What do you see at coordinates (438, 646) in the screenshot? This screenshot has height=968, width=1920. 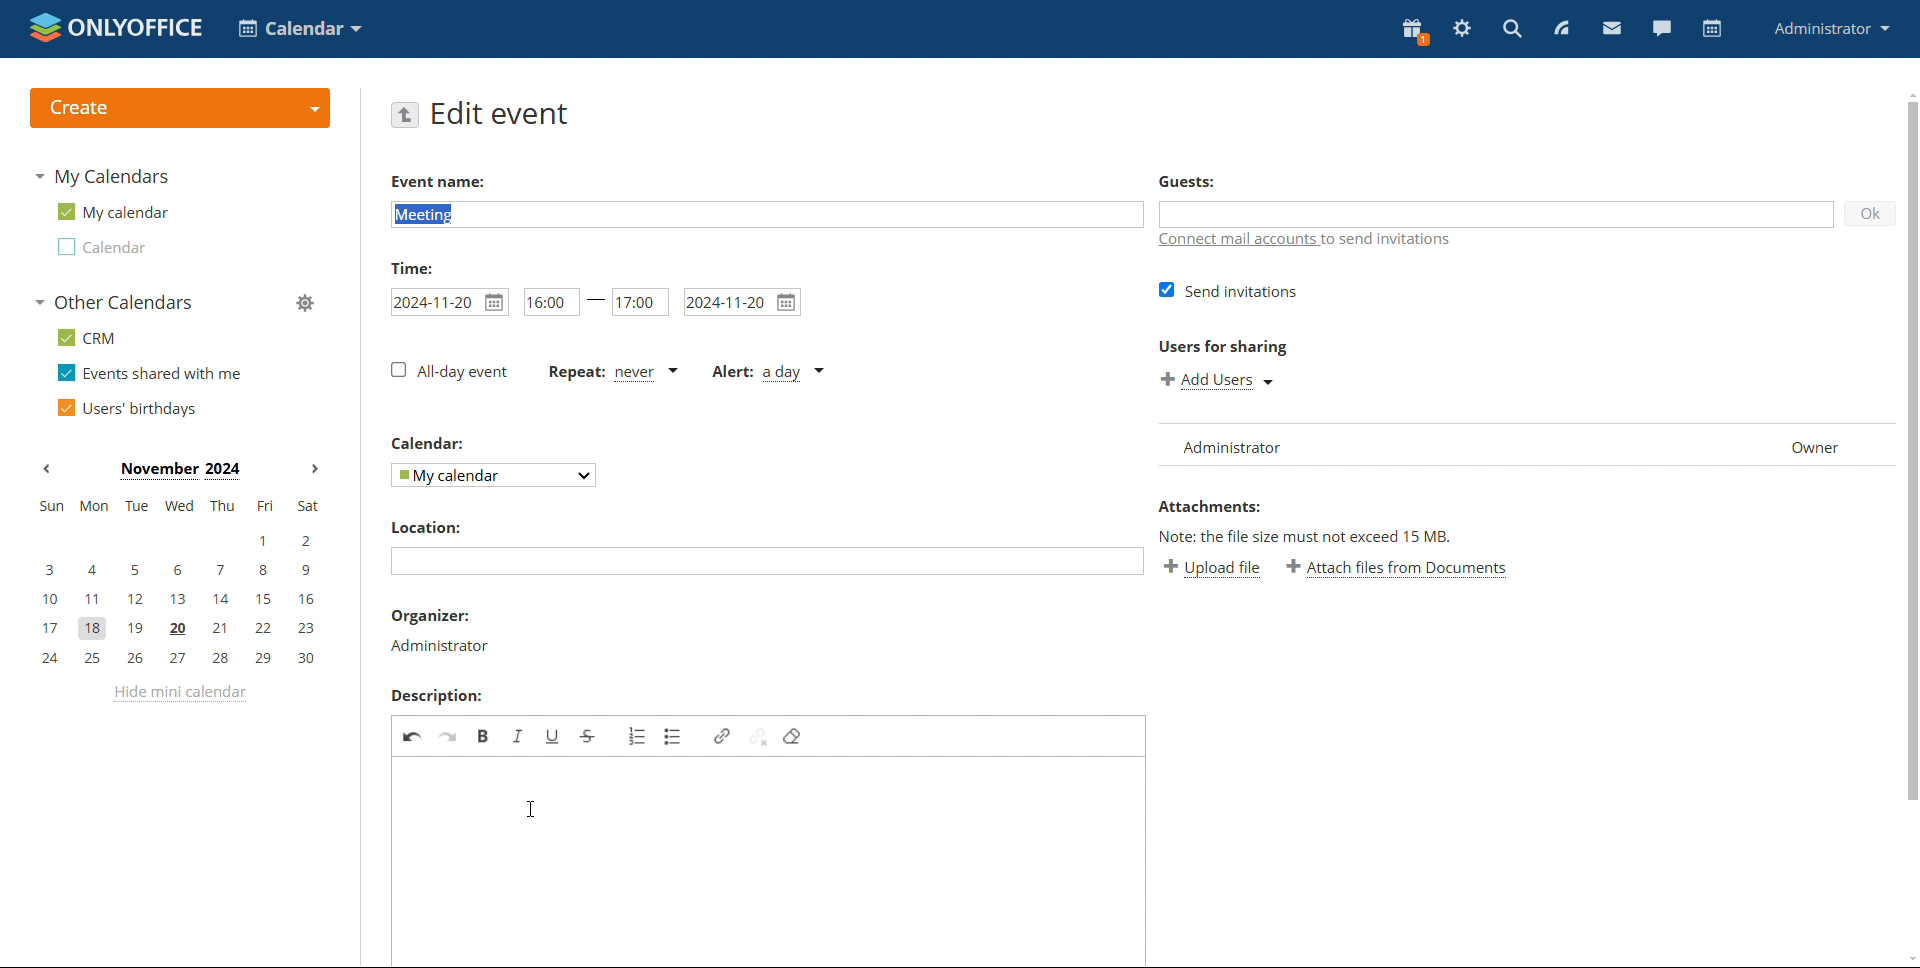 I see `organiser` at bounding box center [438, 646].